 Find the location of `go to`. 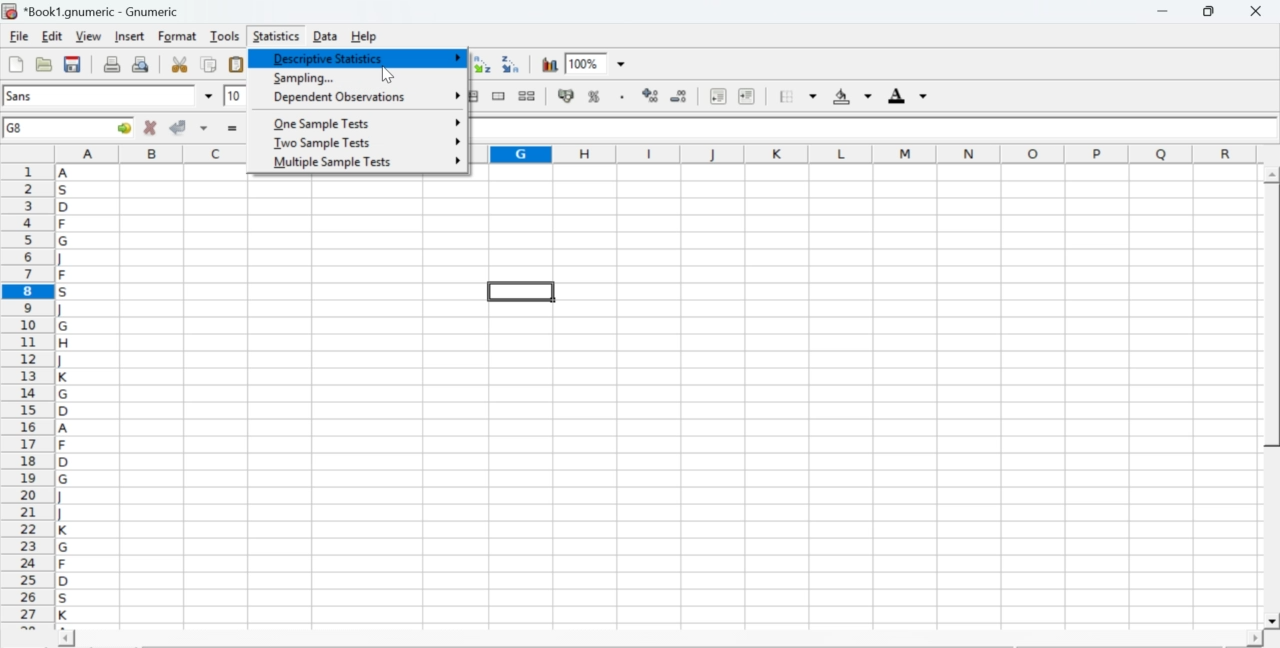

go to is located at coordinates (122, 127).